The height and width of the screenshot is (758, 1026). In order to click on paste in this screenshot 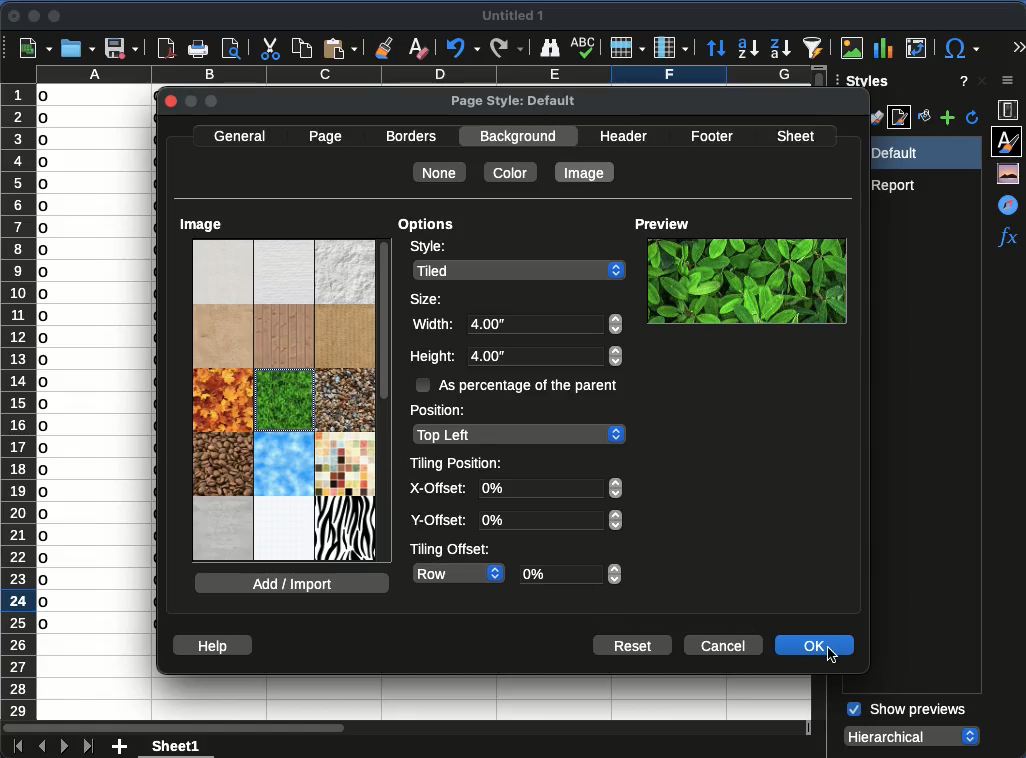, I will do `click(341, 47)`.